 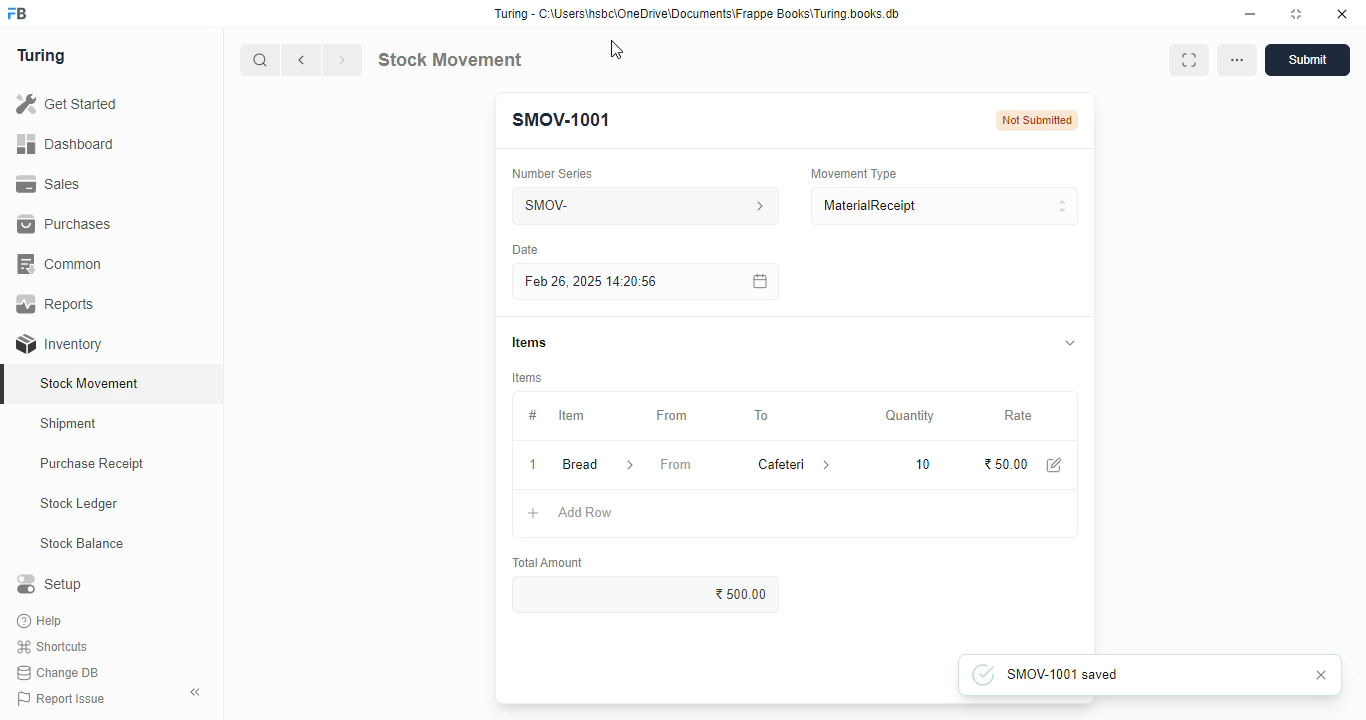 I want to click on report issue, so click(x=61, y=698).